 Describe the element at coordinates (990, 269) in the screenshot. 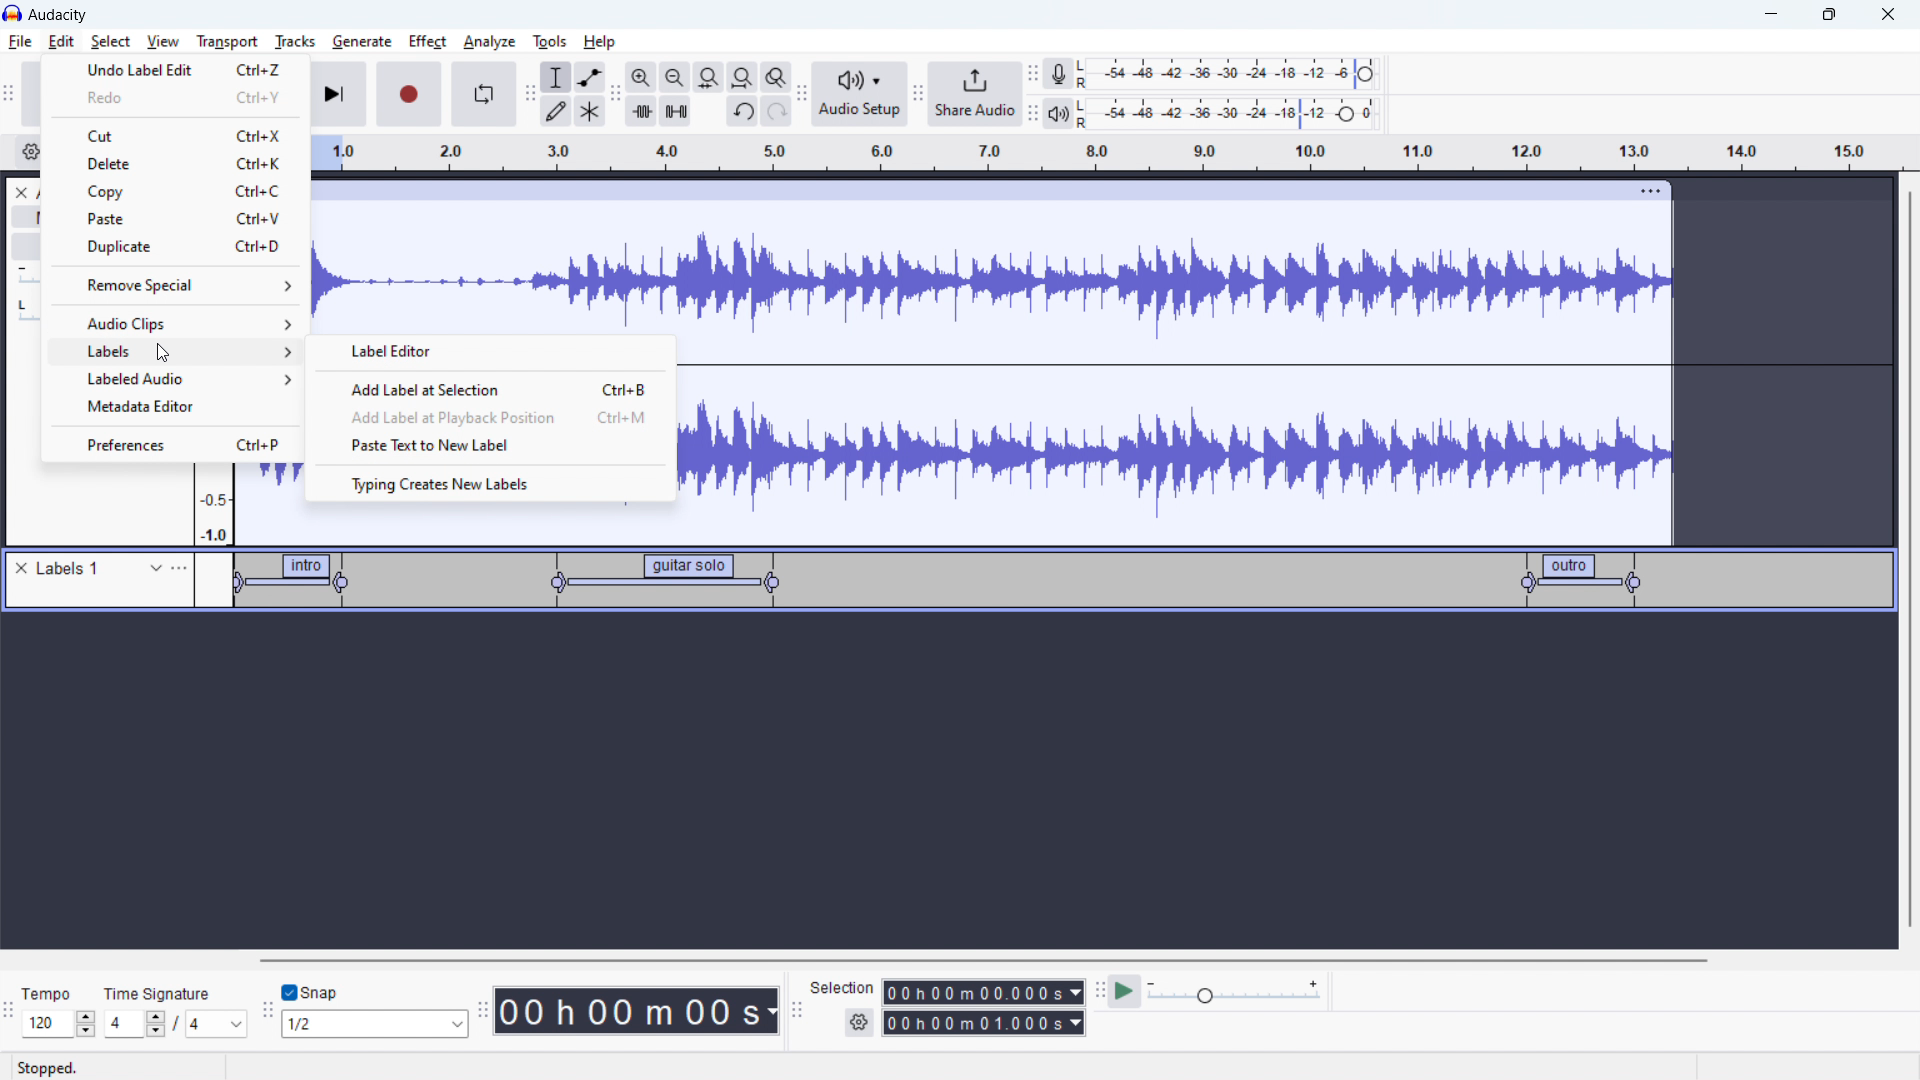

I see `audio waveform` at that location.